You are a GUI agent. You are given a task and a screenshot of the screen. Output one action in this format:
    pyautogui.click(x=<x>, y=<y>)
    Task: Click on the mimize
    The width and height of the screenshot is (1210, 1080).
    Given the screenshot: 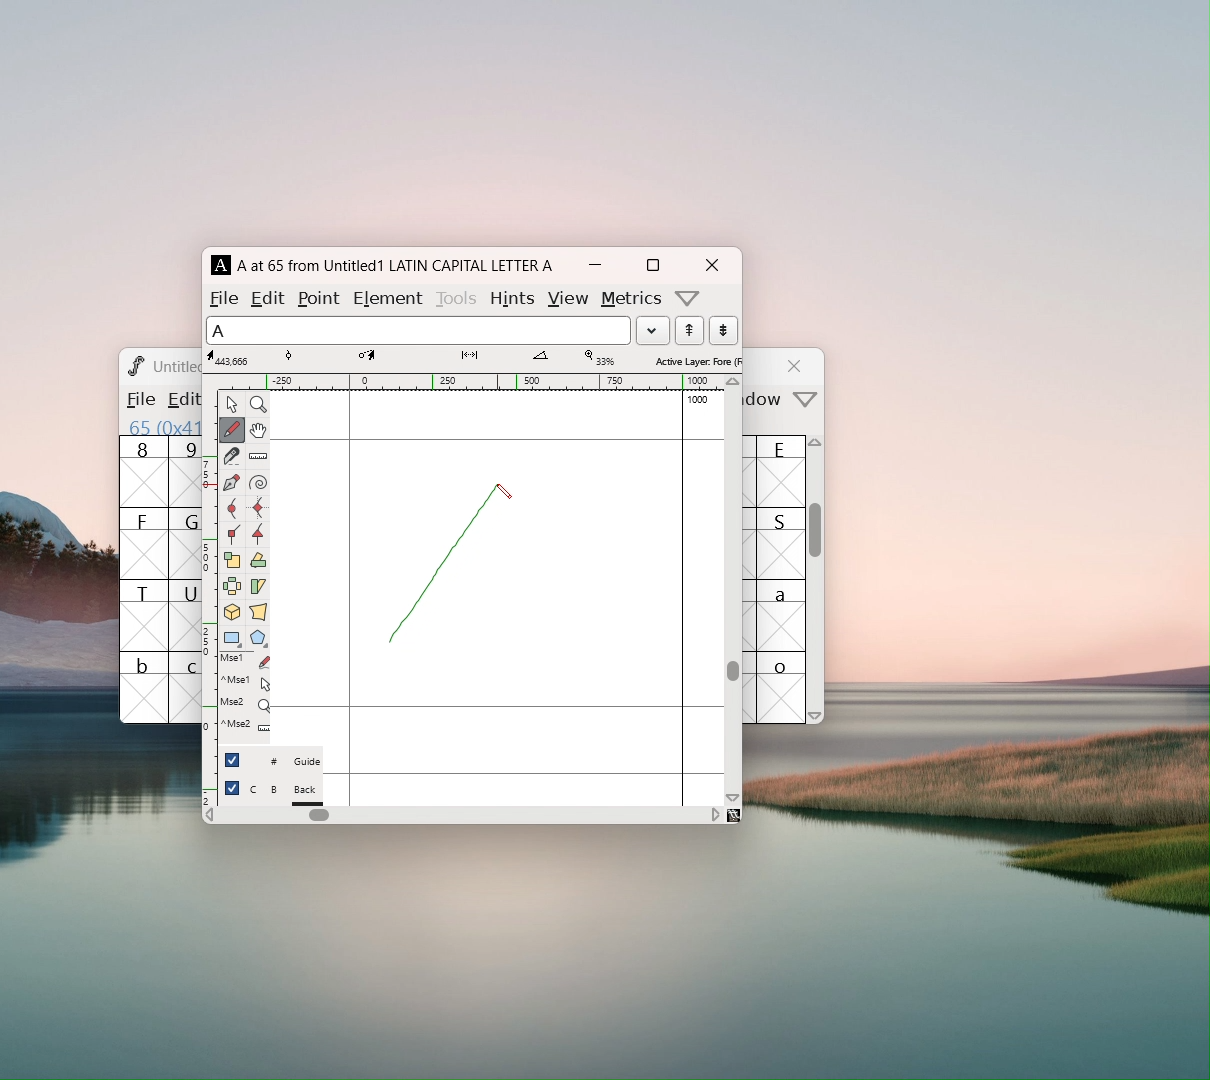 What is the action you would take?
    pyautogui.click(x=595, y=265)
    